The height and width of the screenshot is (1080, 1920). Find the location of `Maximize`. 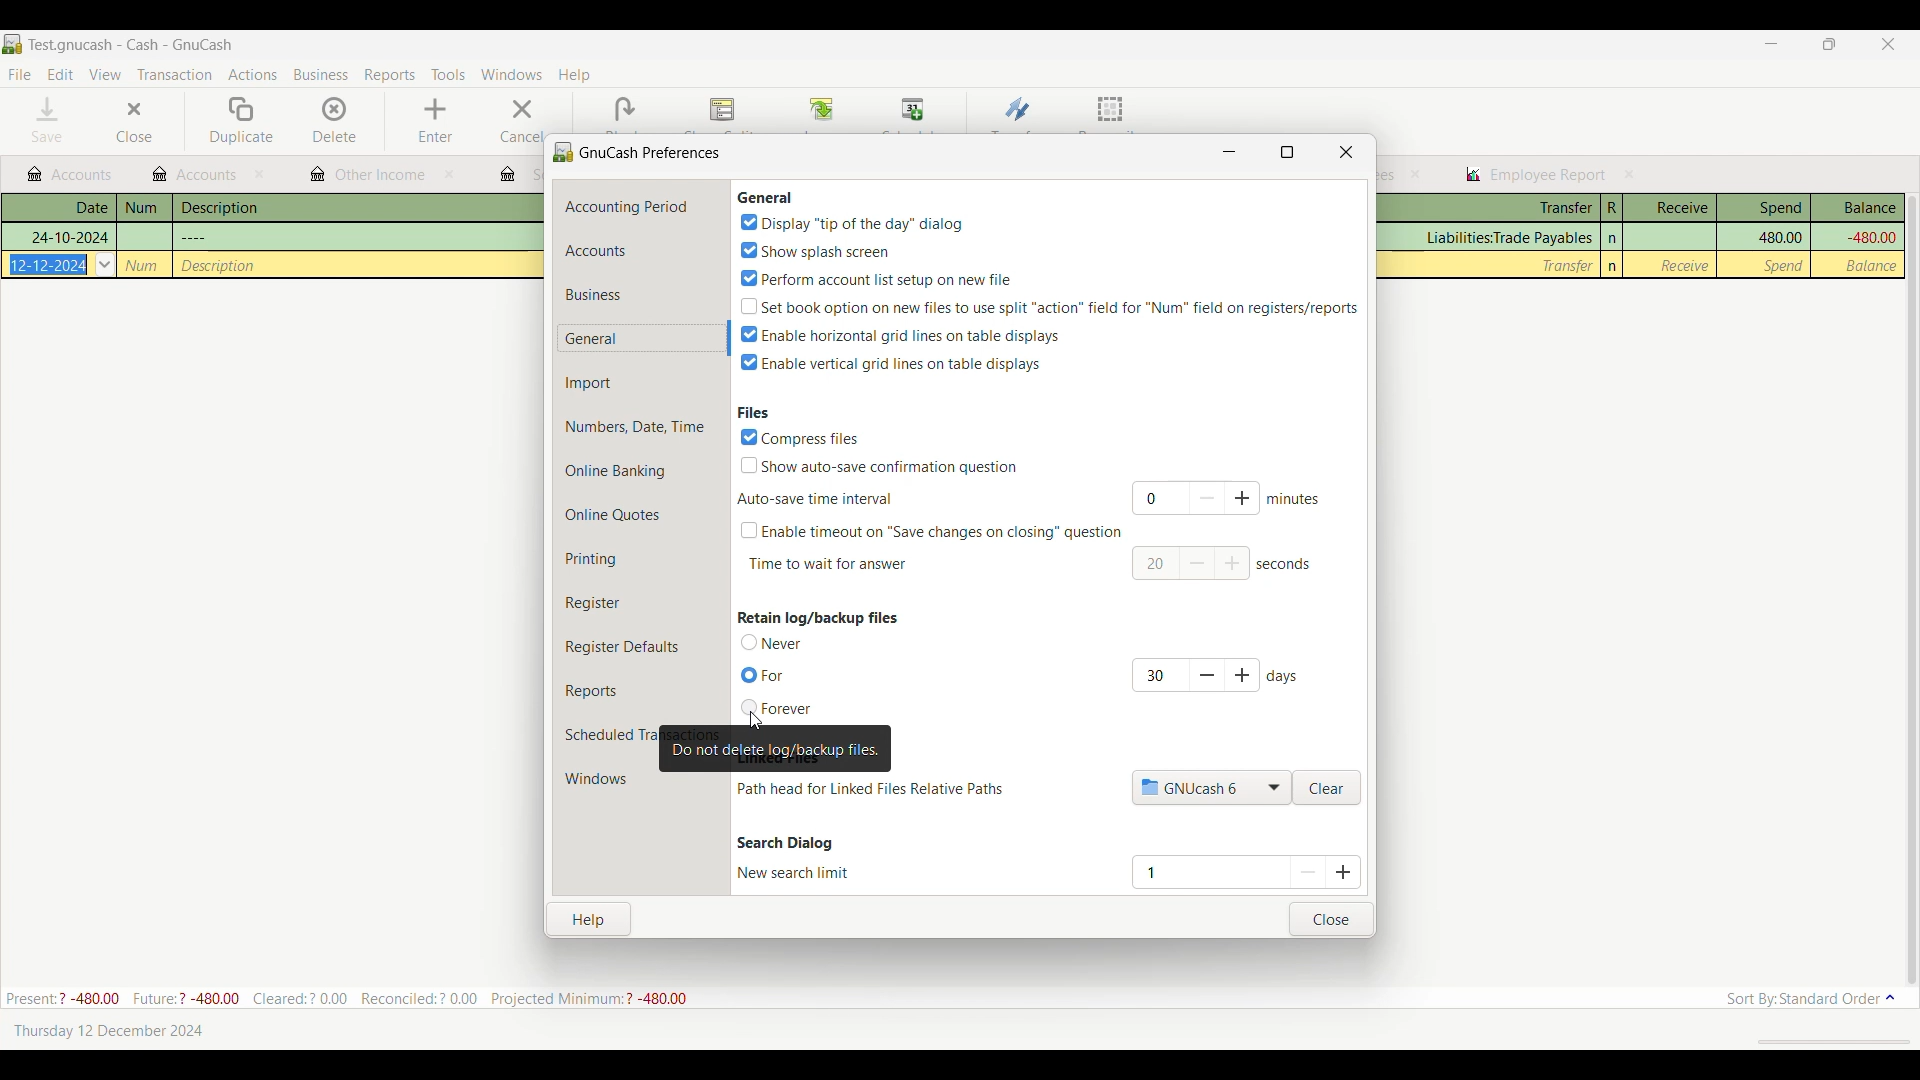

Maximize is located at coordinates (1287, 152).